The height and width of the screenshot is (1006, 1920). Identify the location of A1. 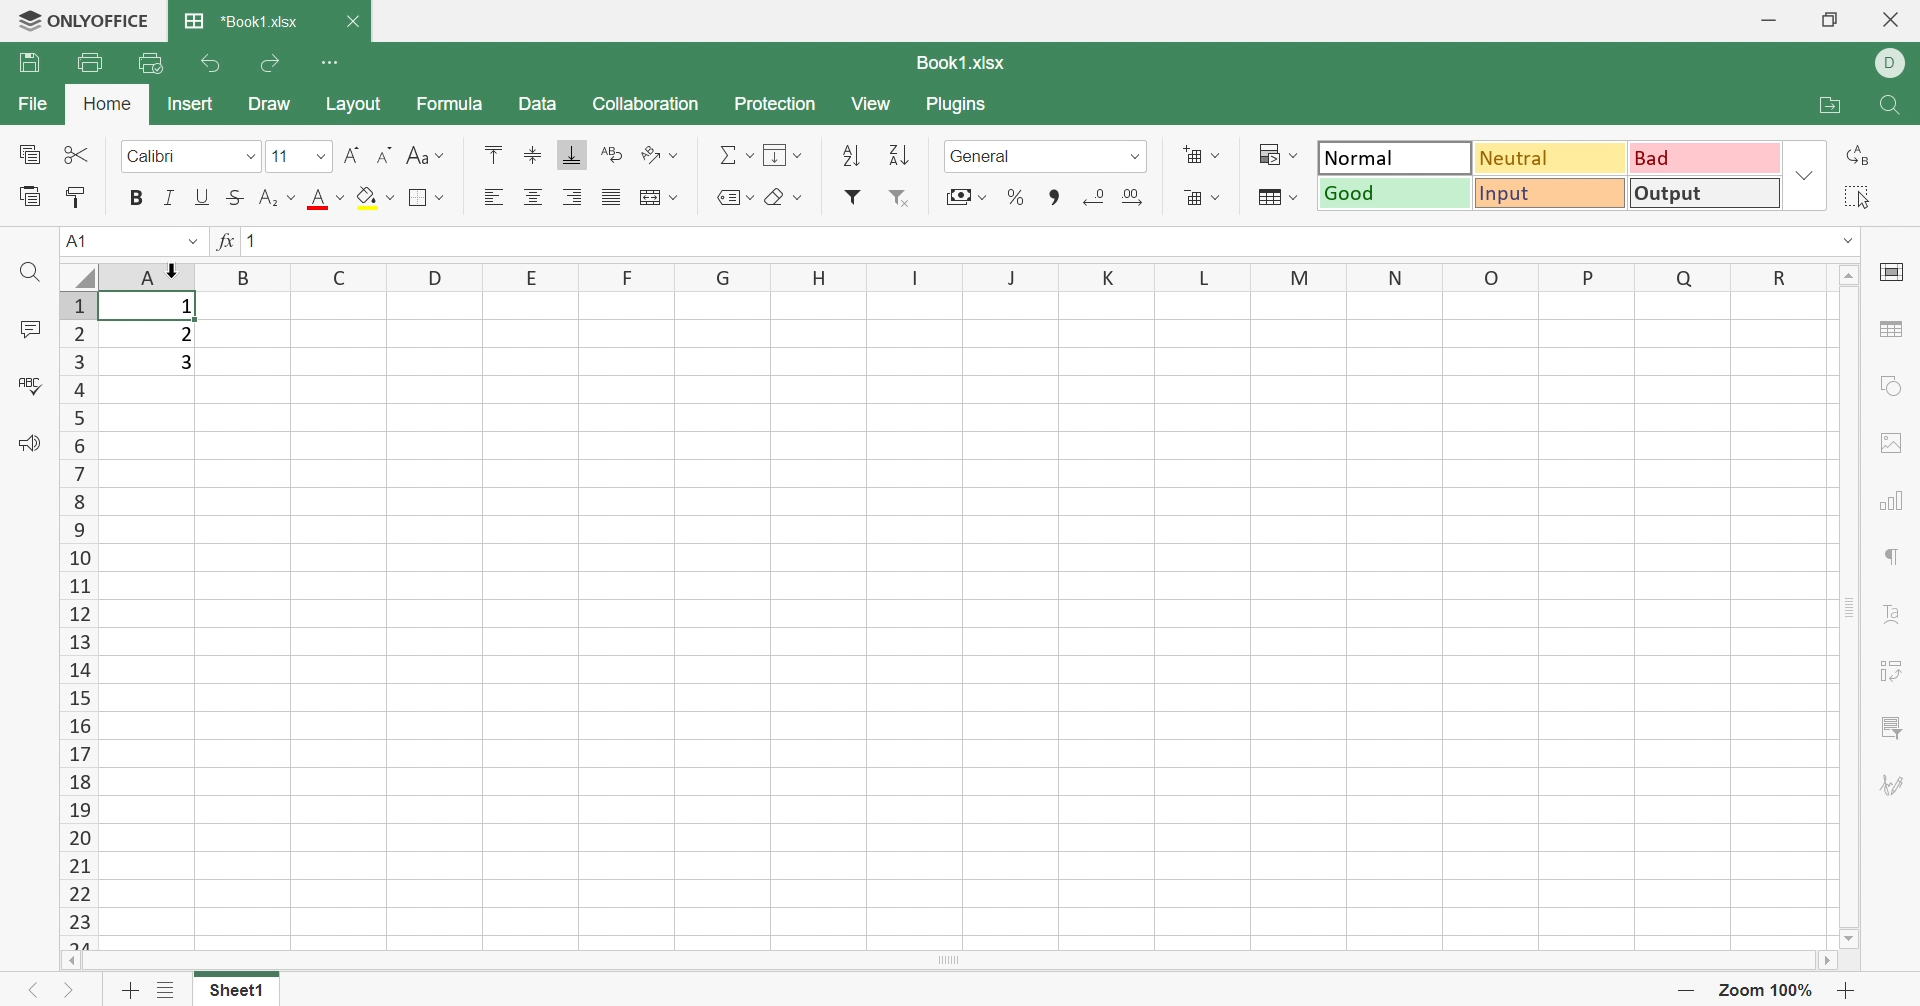
(78, 242).